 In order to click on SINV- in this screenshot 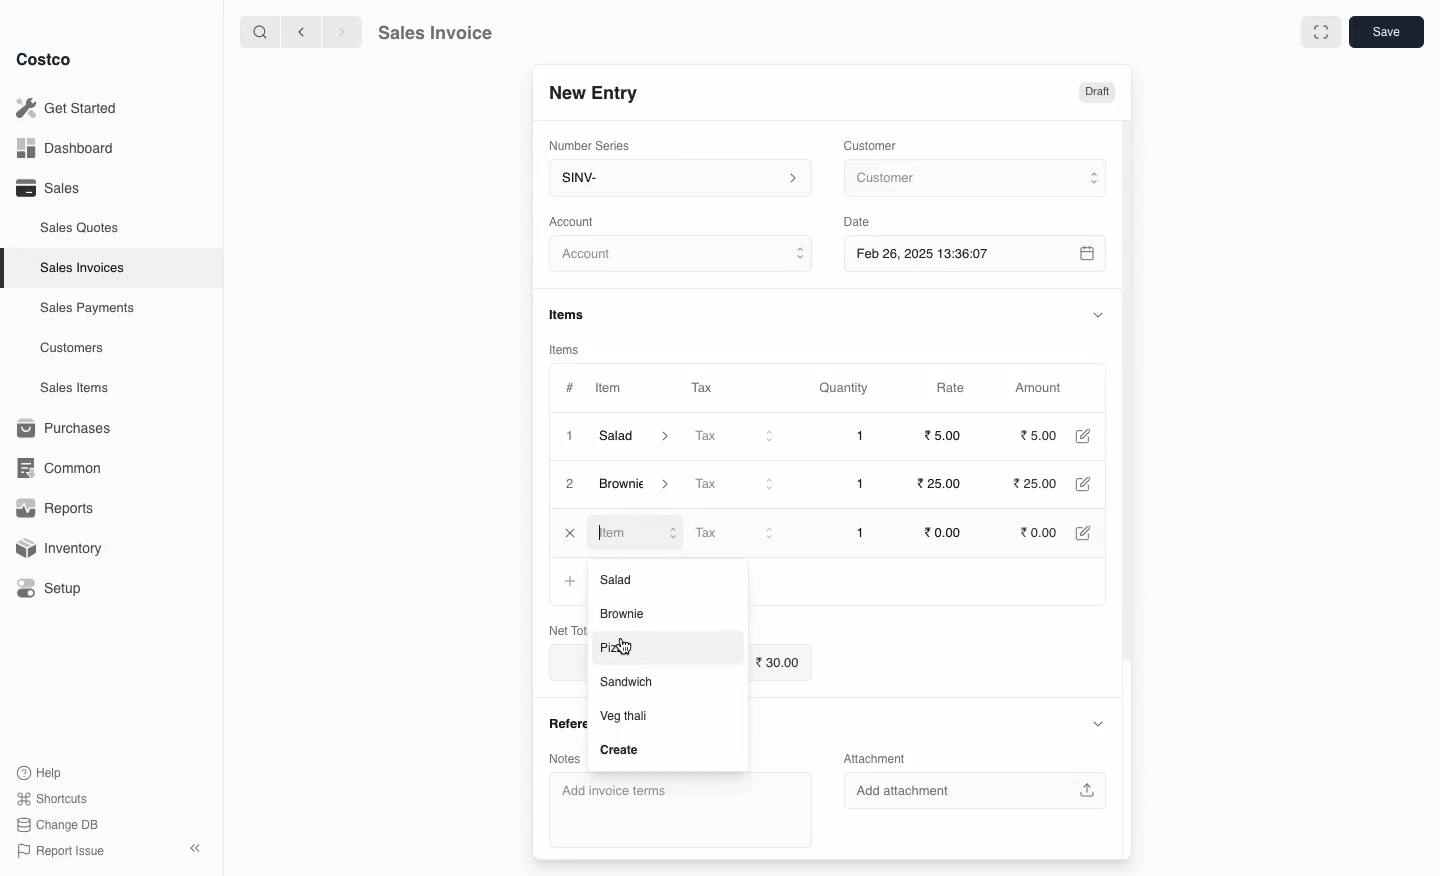, I will do `click(679, 180)`.